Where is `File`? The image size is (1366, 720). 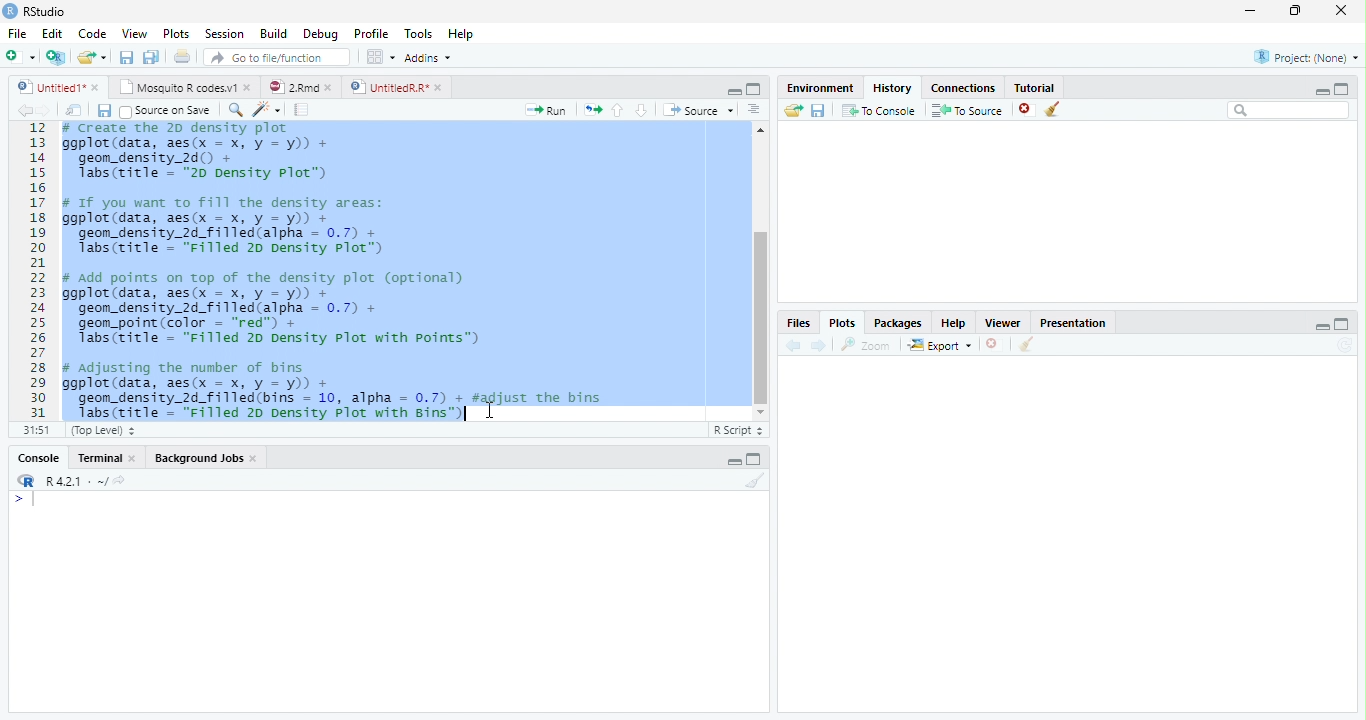
File is located at coordinates (17, 35).